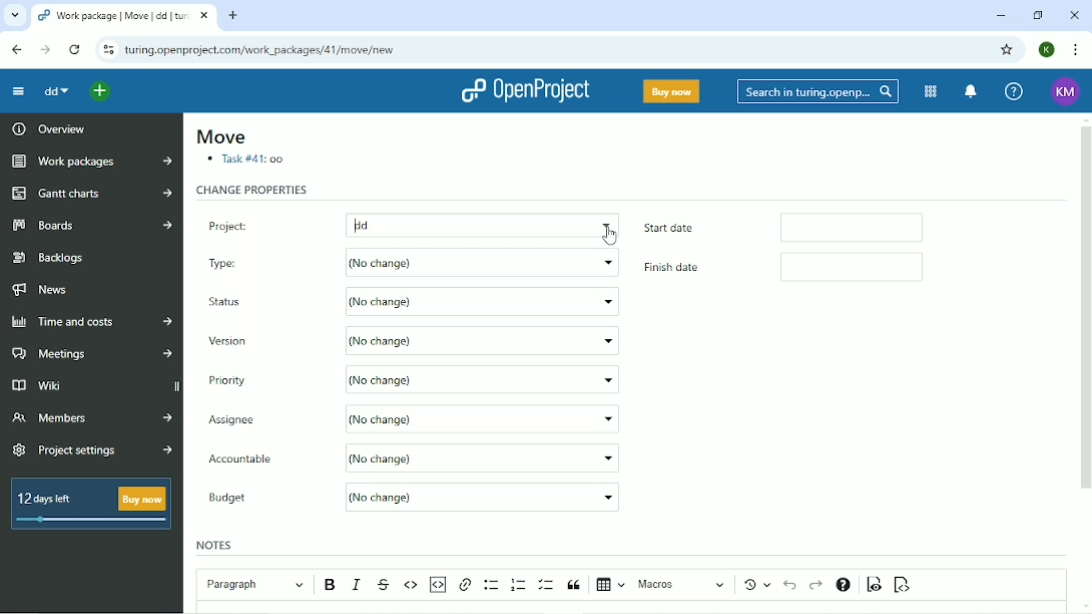 This screenshot has width=1092, height=614. I want to click on Notes, so click(216, 544).